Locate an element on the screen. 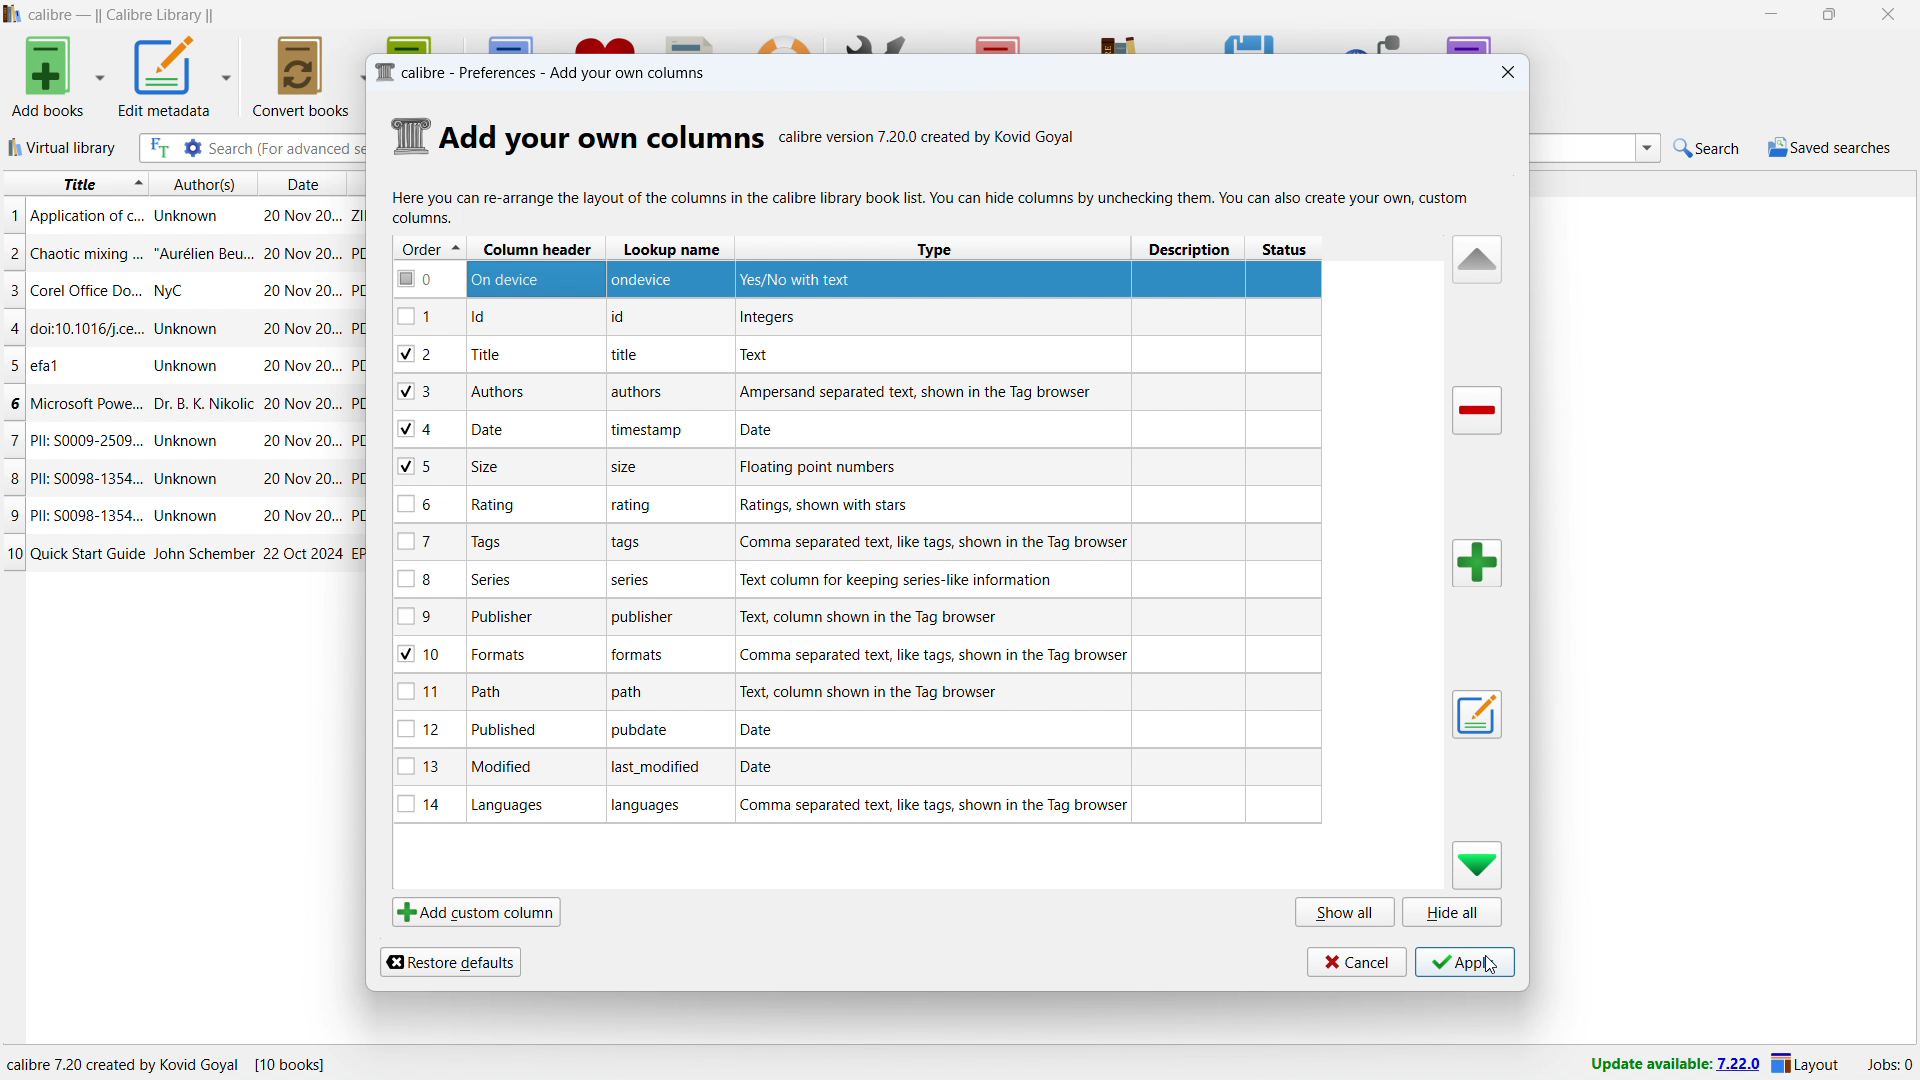  hide all is located at coordinates (1453, 913).